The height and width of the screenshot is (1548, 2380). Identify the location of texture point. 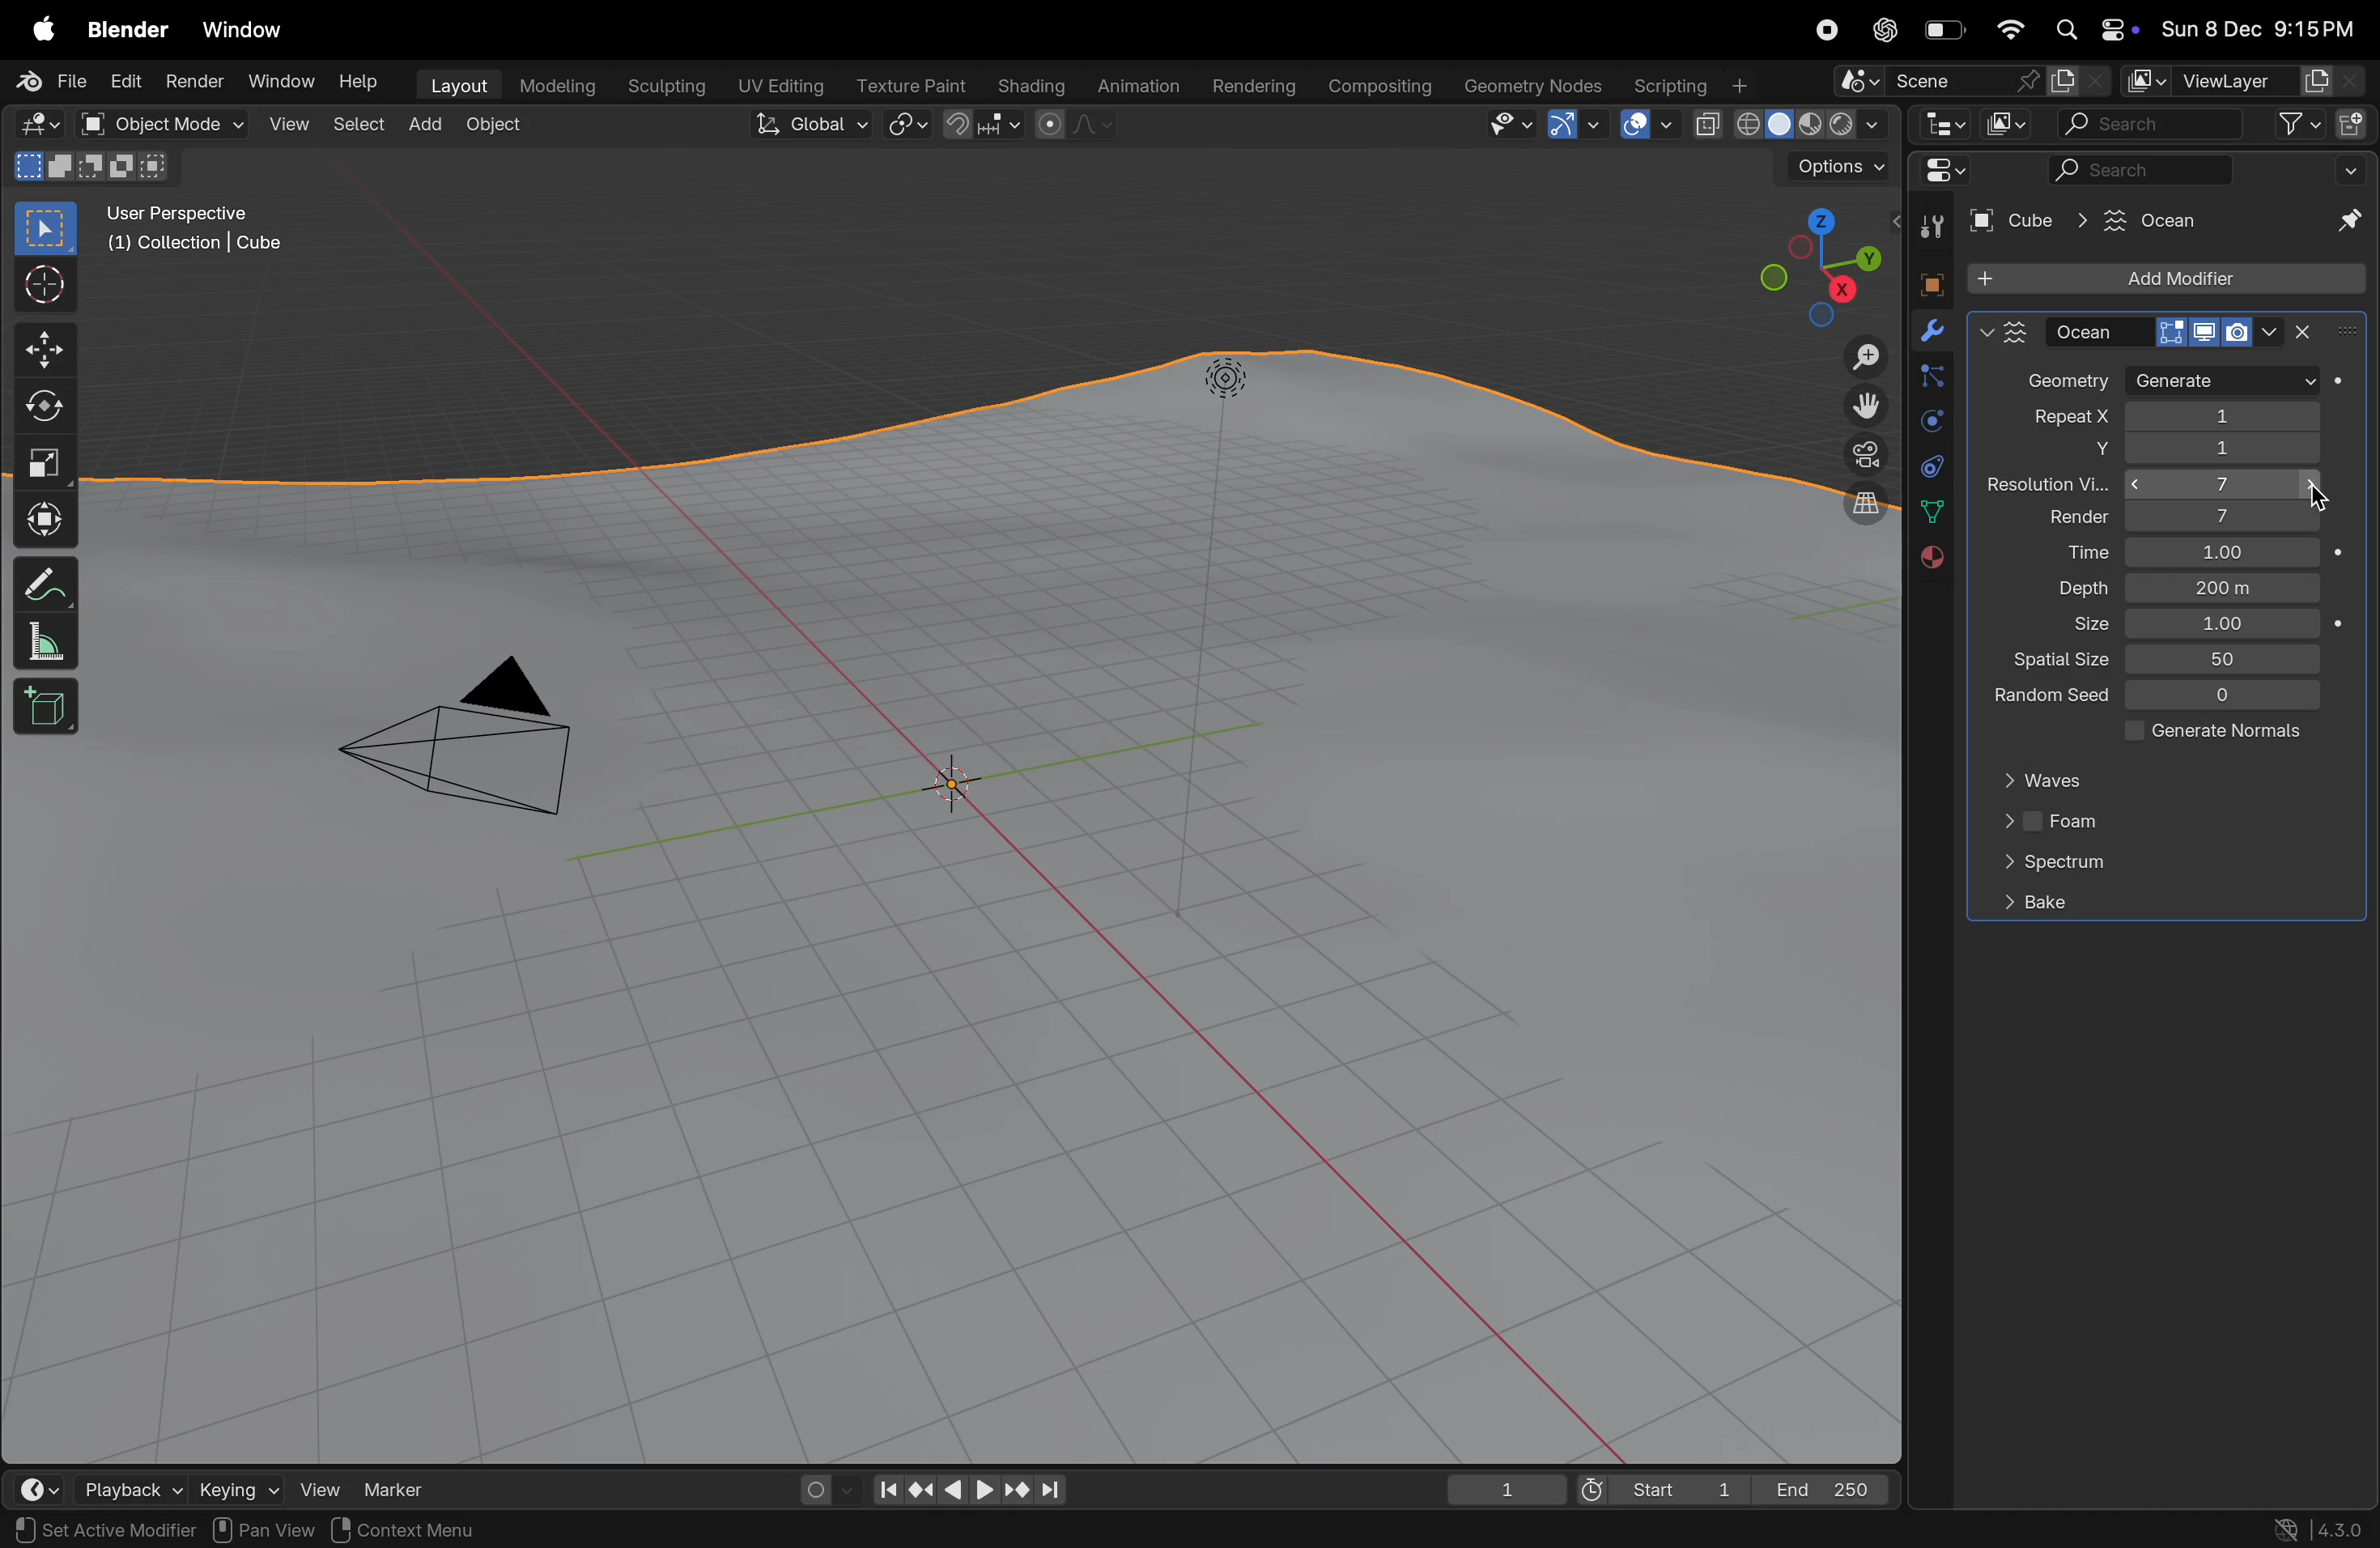
(914, 85).